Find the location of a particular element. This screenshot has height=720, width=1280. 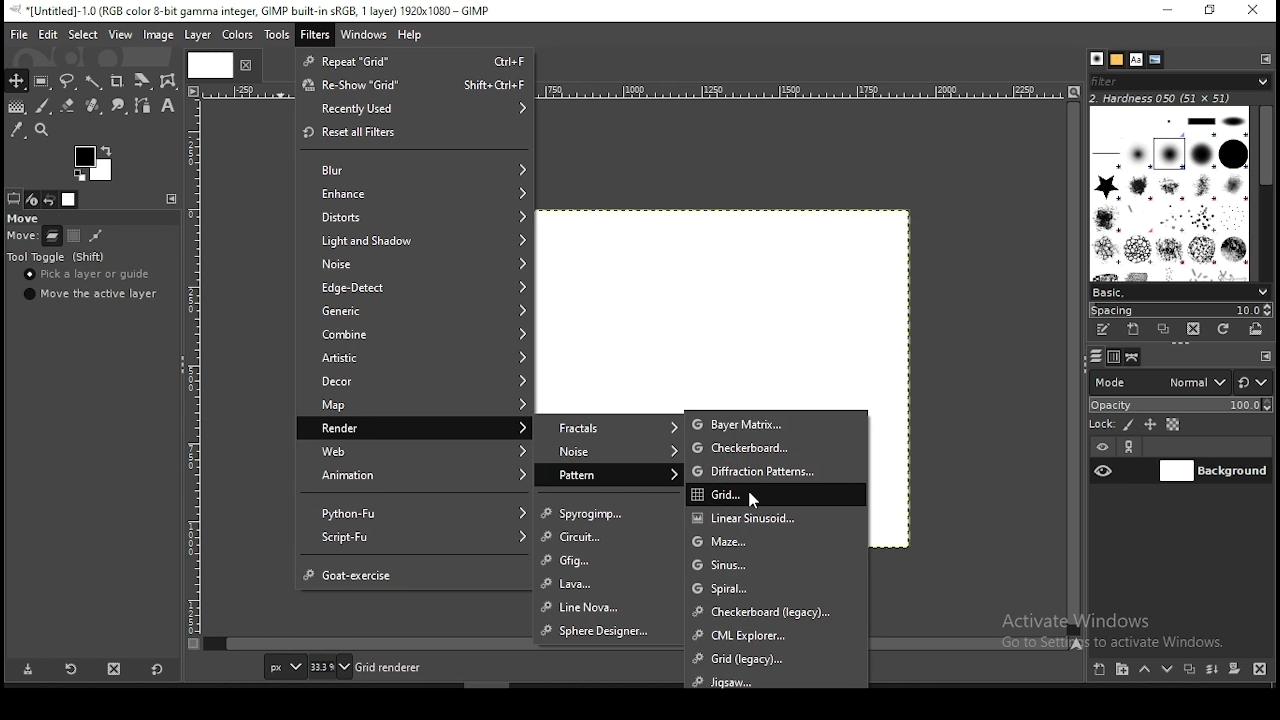

render is located at coordinates (413, 427).